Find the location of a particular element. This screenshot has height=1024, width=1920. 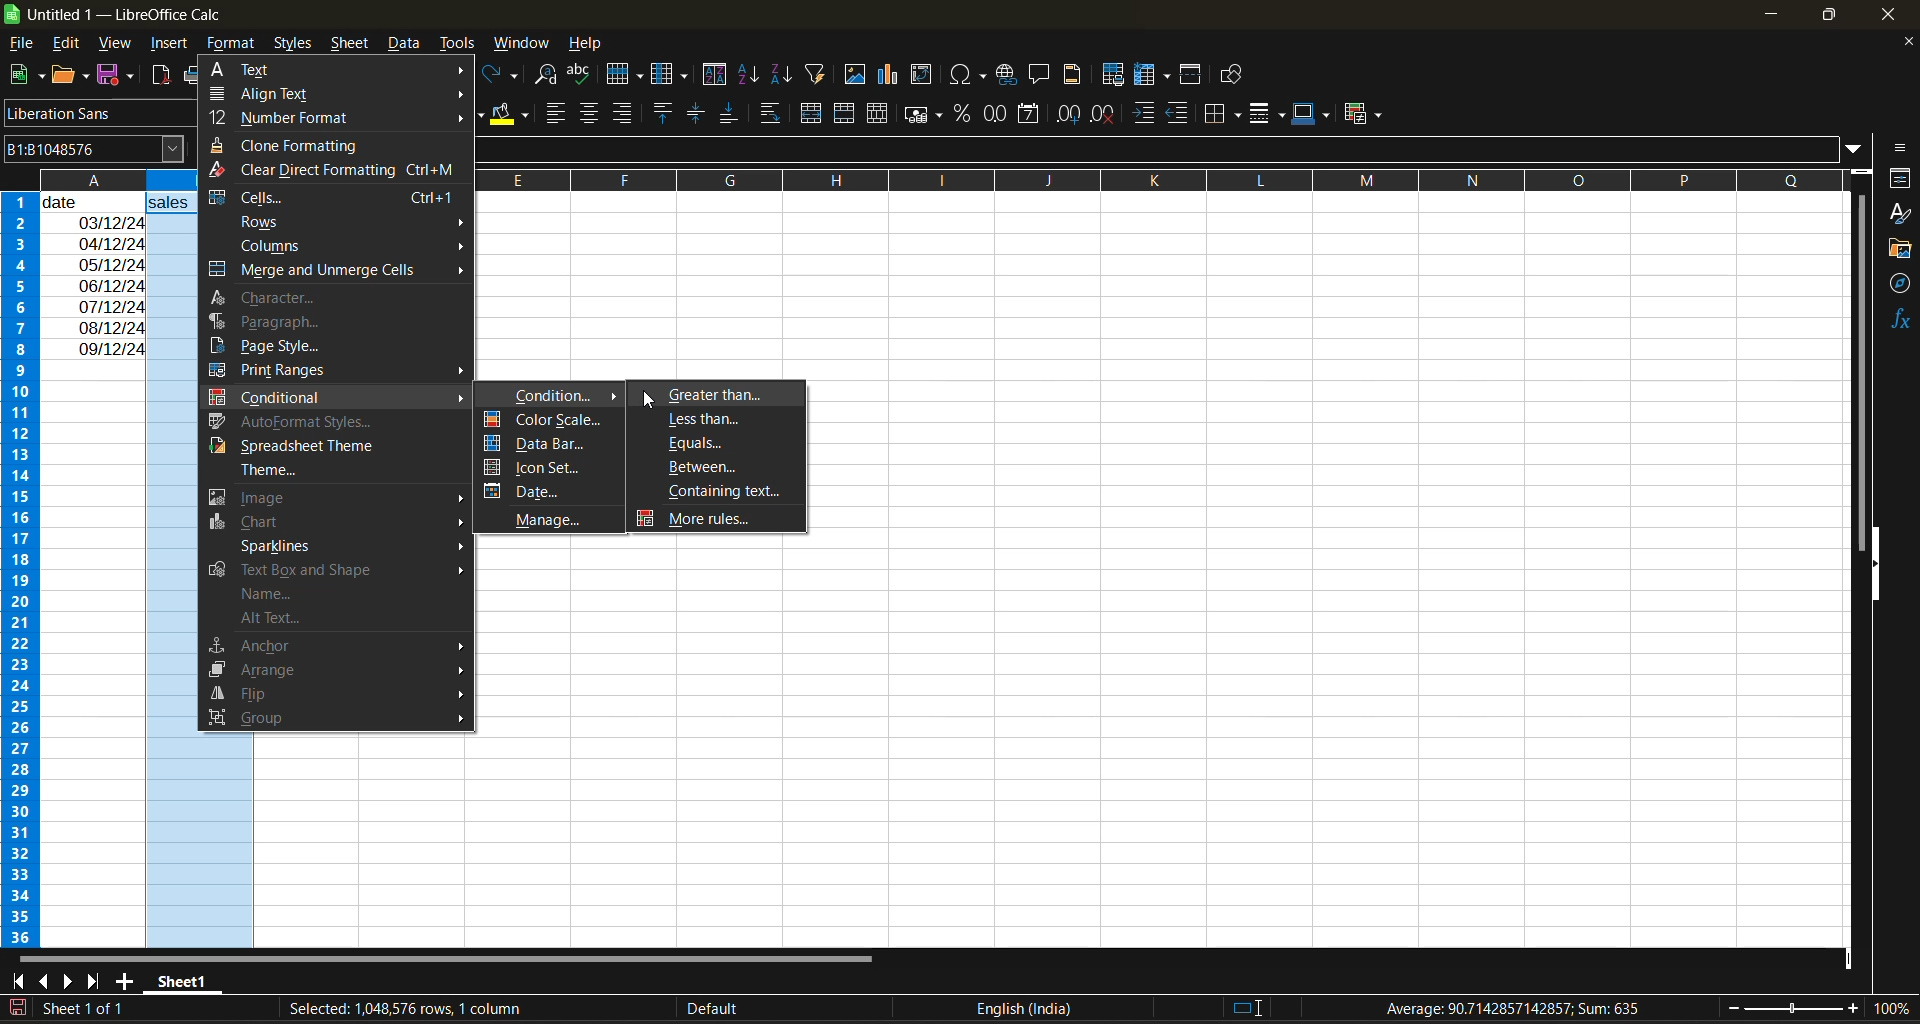

data is located at coordinates (403, 44).